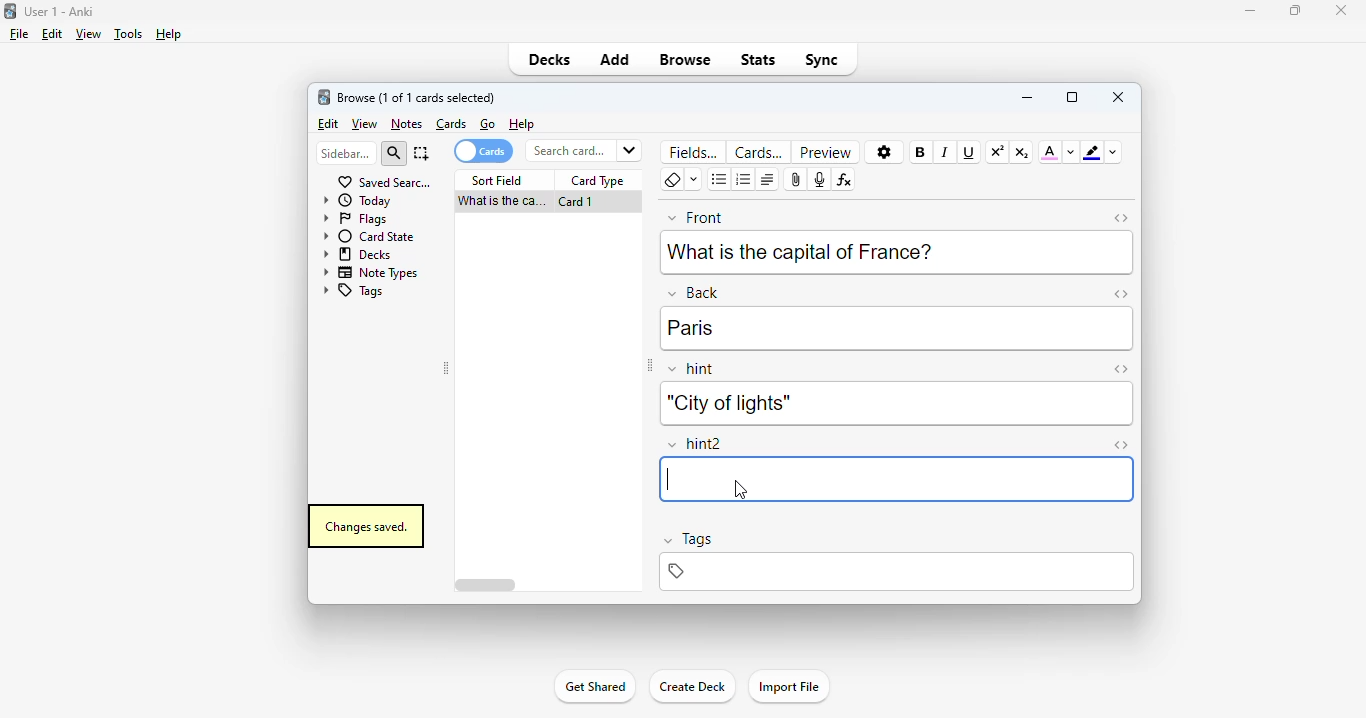 The height and width of the screenshot is (718, 1366). What do you see at coordinates (1113, 152) in the screenshot?
I see `change color` at bounding box center [1113, 152].